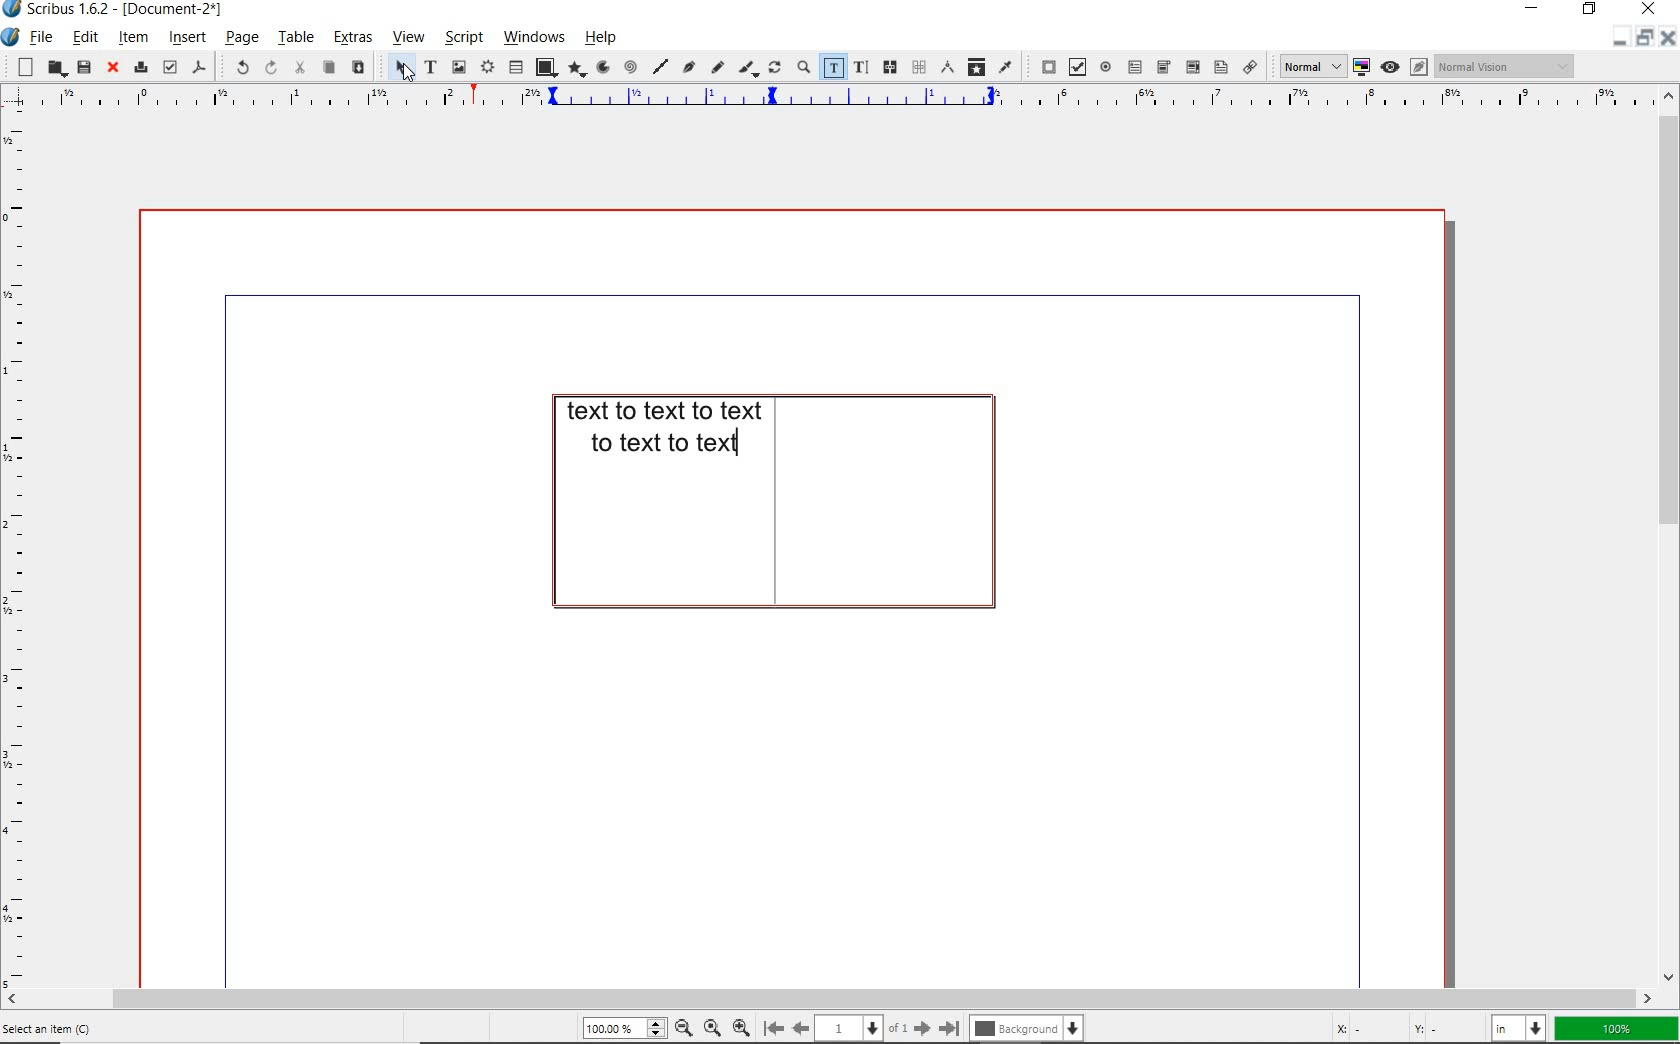 This screenshot has width=1680, height=1044. I want to click on page , so click(850, 1027).